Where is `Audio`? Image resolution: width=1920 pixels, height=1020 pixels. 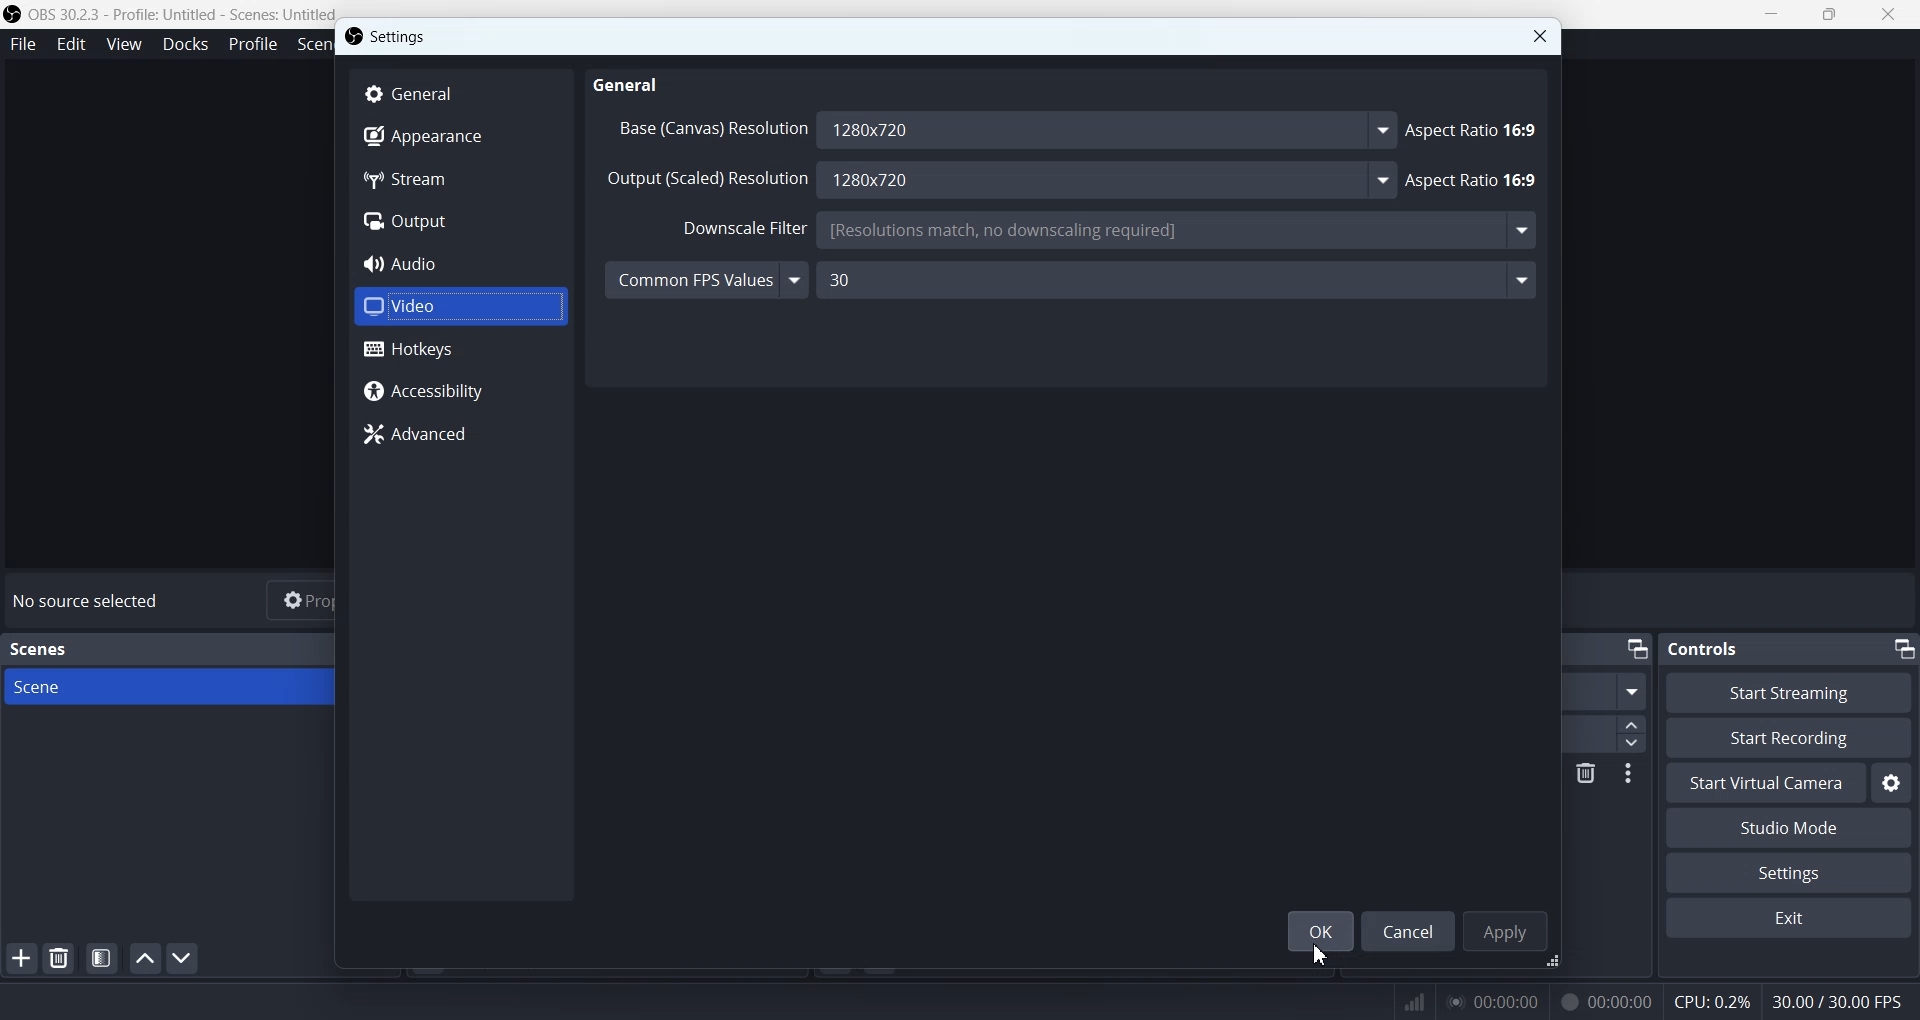
Audio is located at coordinates (459, 264).